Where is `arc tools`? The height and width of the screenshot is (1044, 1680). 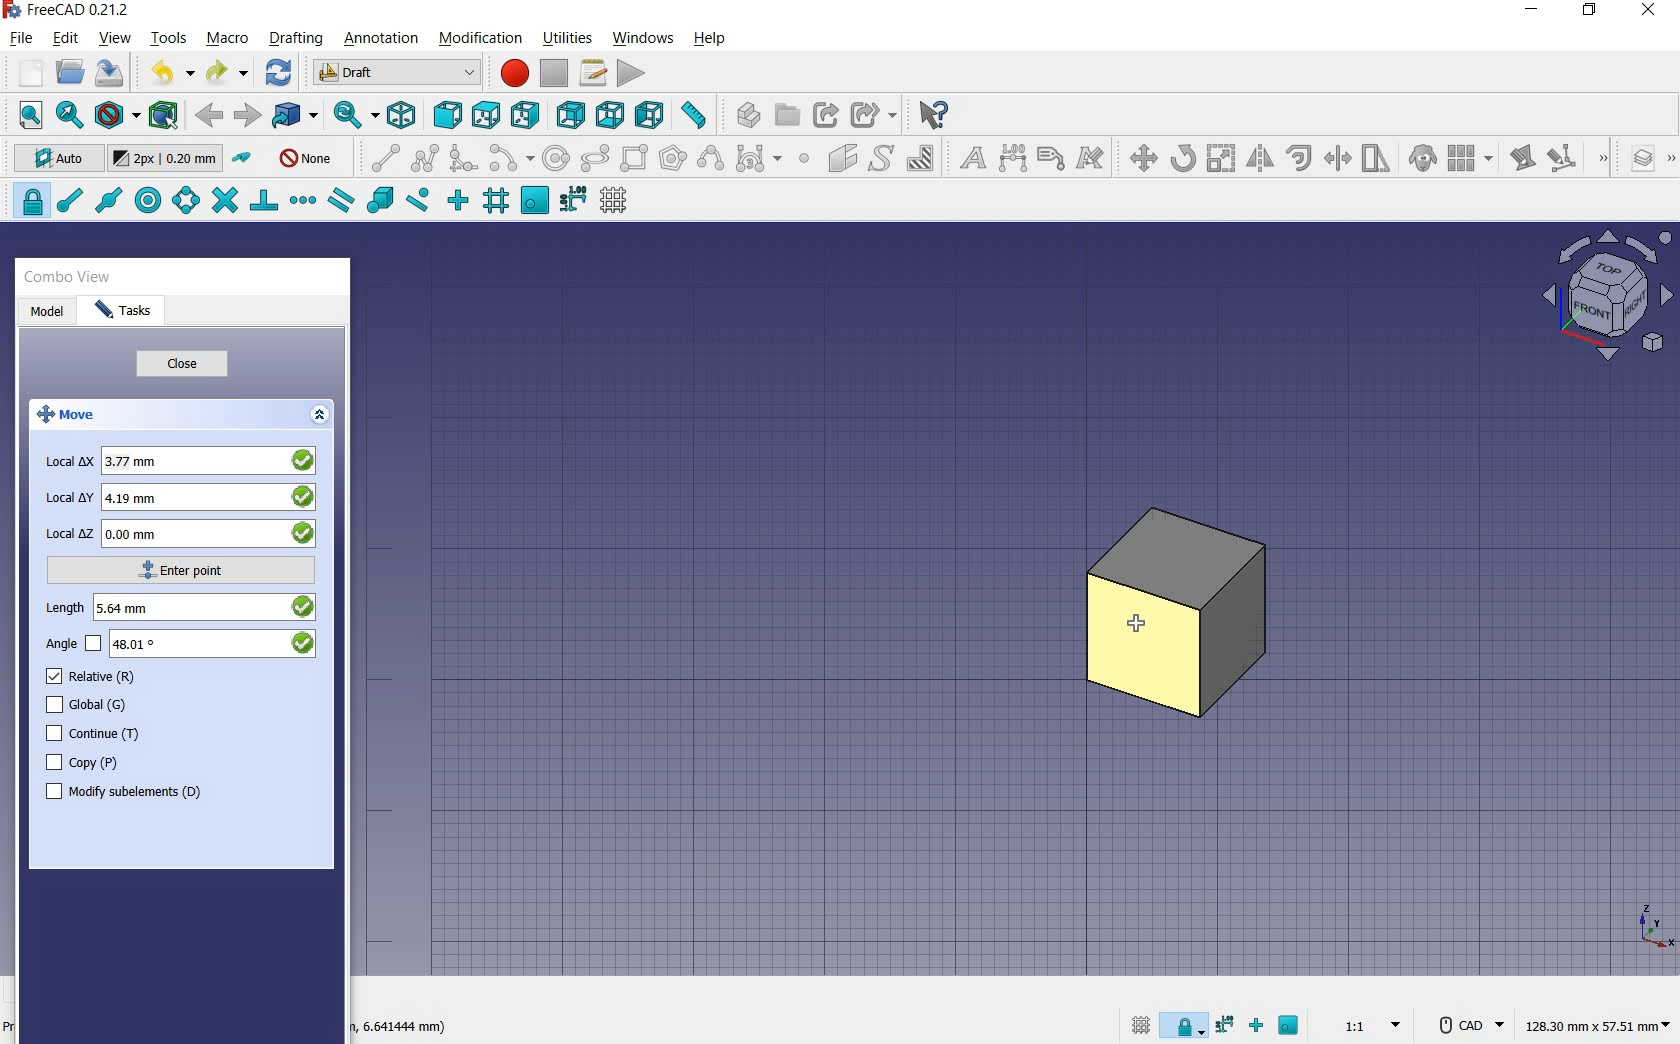
arc tools is located at coordinates (511, 158).